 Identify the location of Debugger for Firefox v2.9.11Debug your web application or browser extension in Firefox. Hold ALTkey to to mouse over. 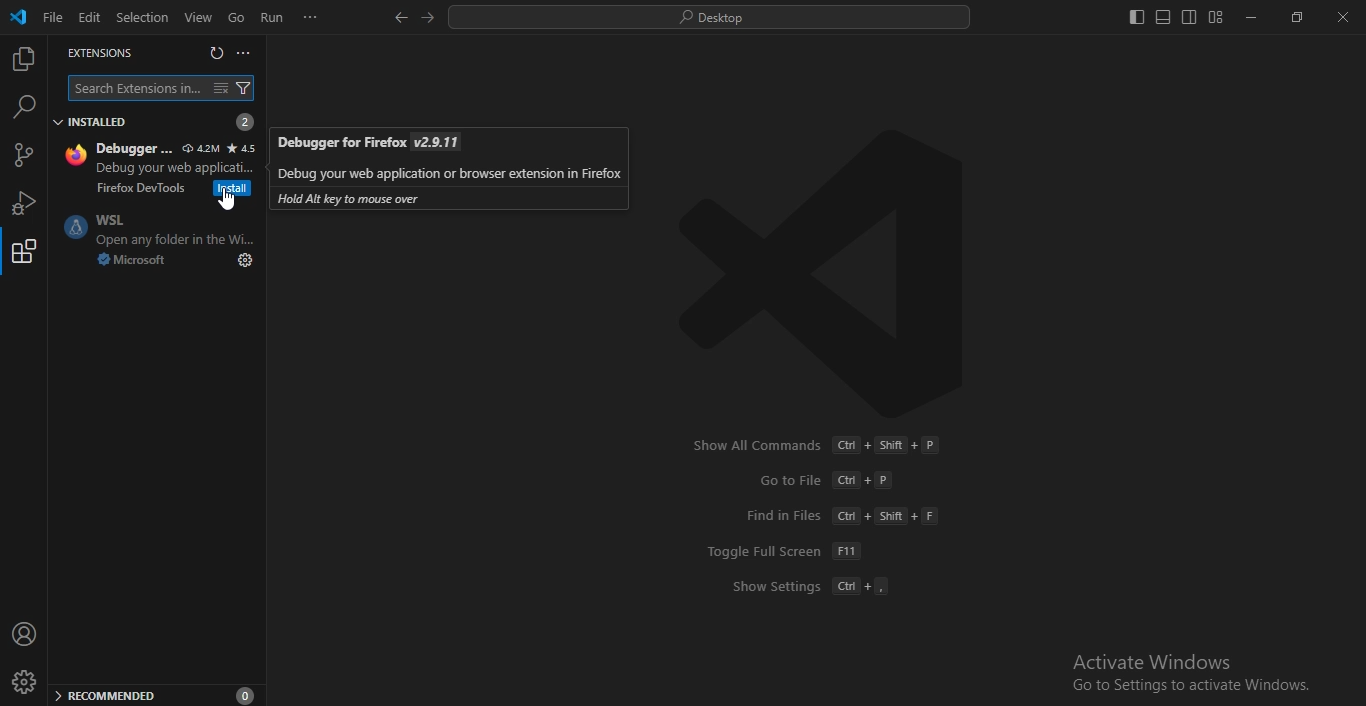
(449, 168).